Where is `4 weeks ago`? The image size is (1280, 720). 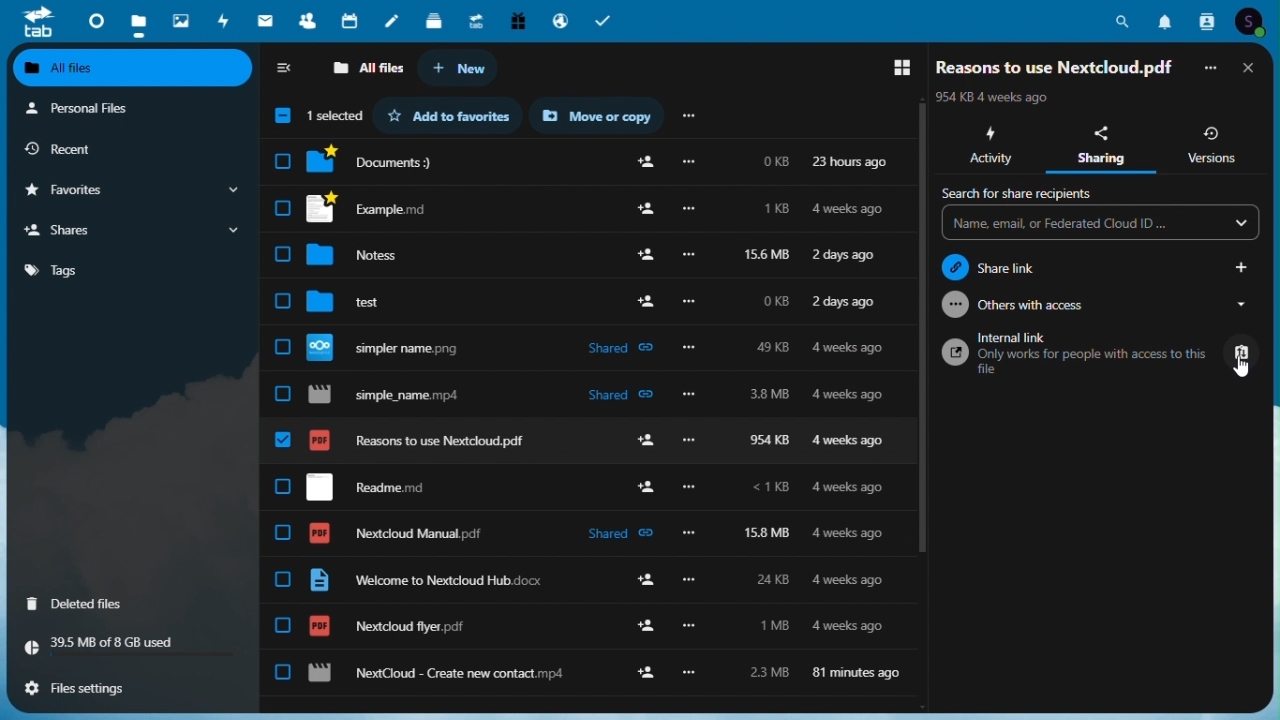 4 weeks ago is located at coordinates (850, 441).